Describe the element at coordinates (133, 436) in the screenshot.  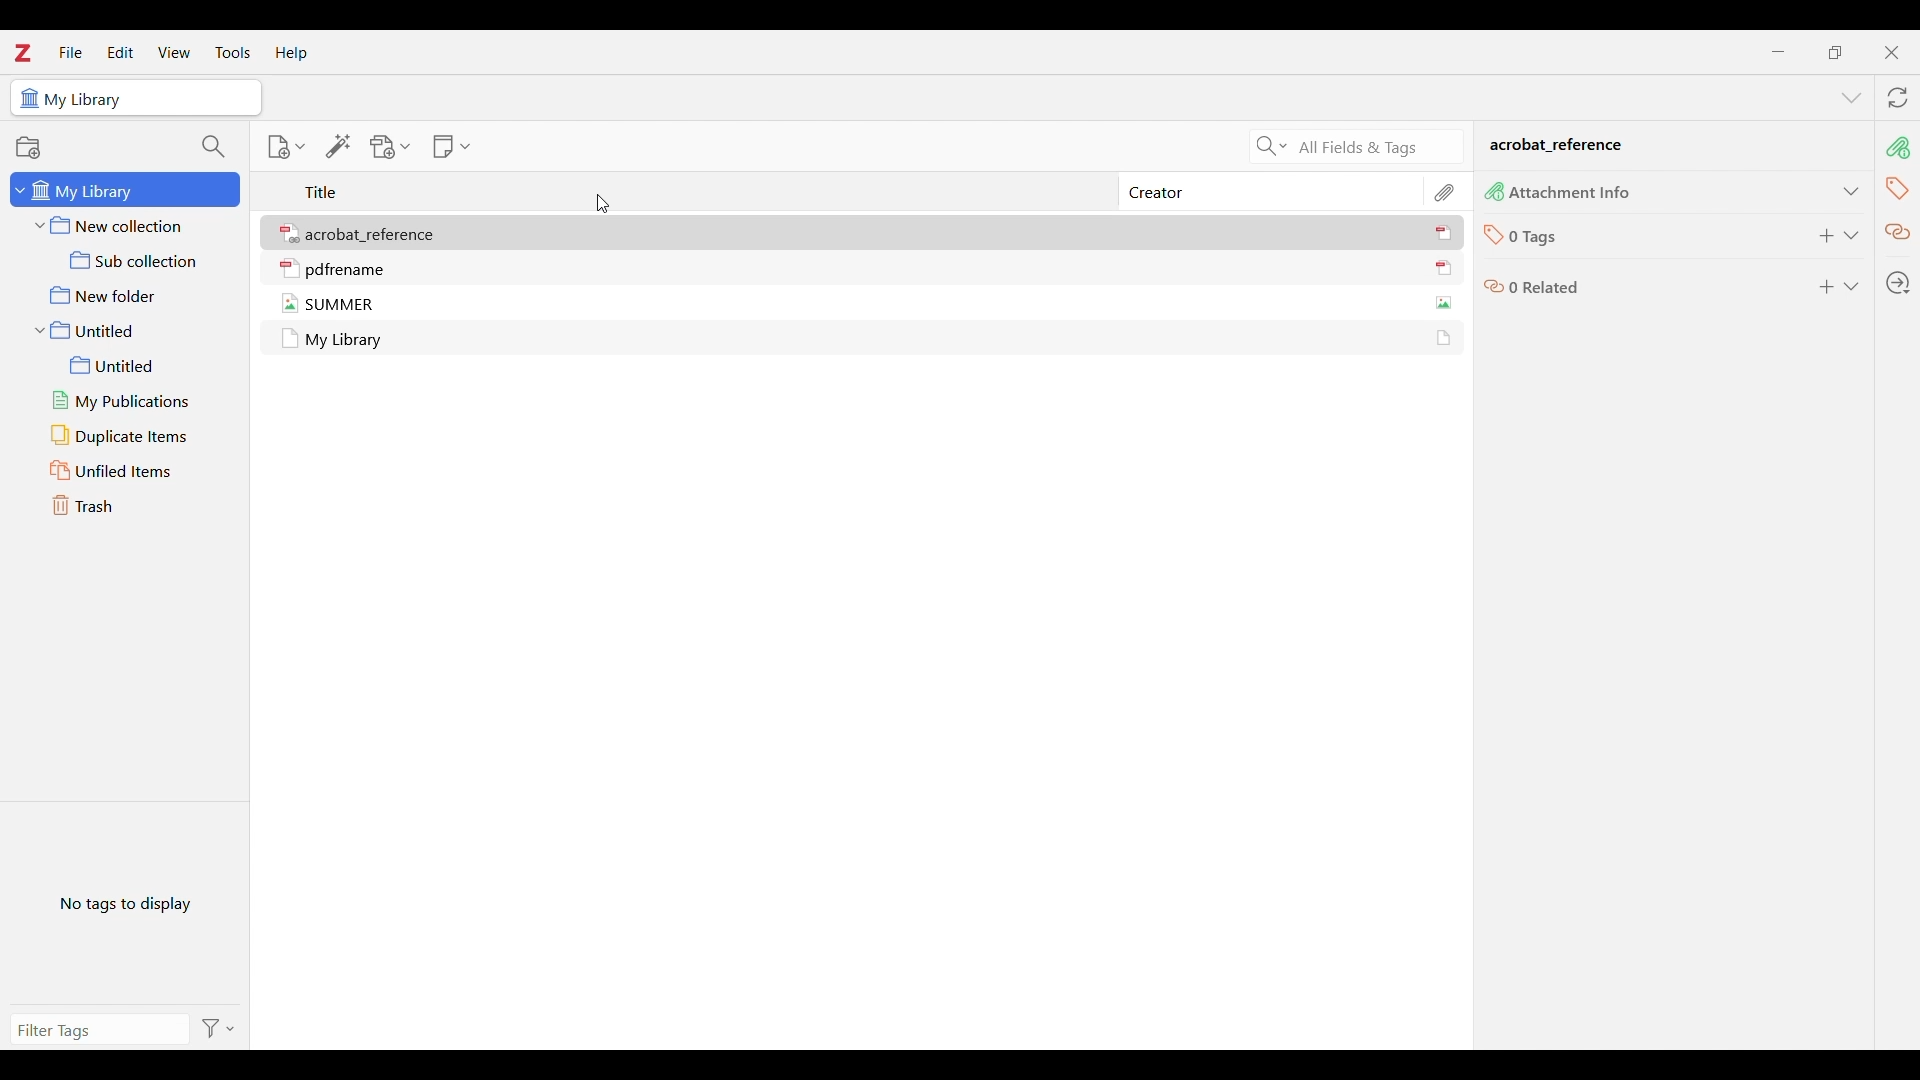
I see `Duplicate items folder` at that location.